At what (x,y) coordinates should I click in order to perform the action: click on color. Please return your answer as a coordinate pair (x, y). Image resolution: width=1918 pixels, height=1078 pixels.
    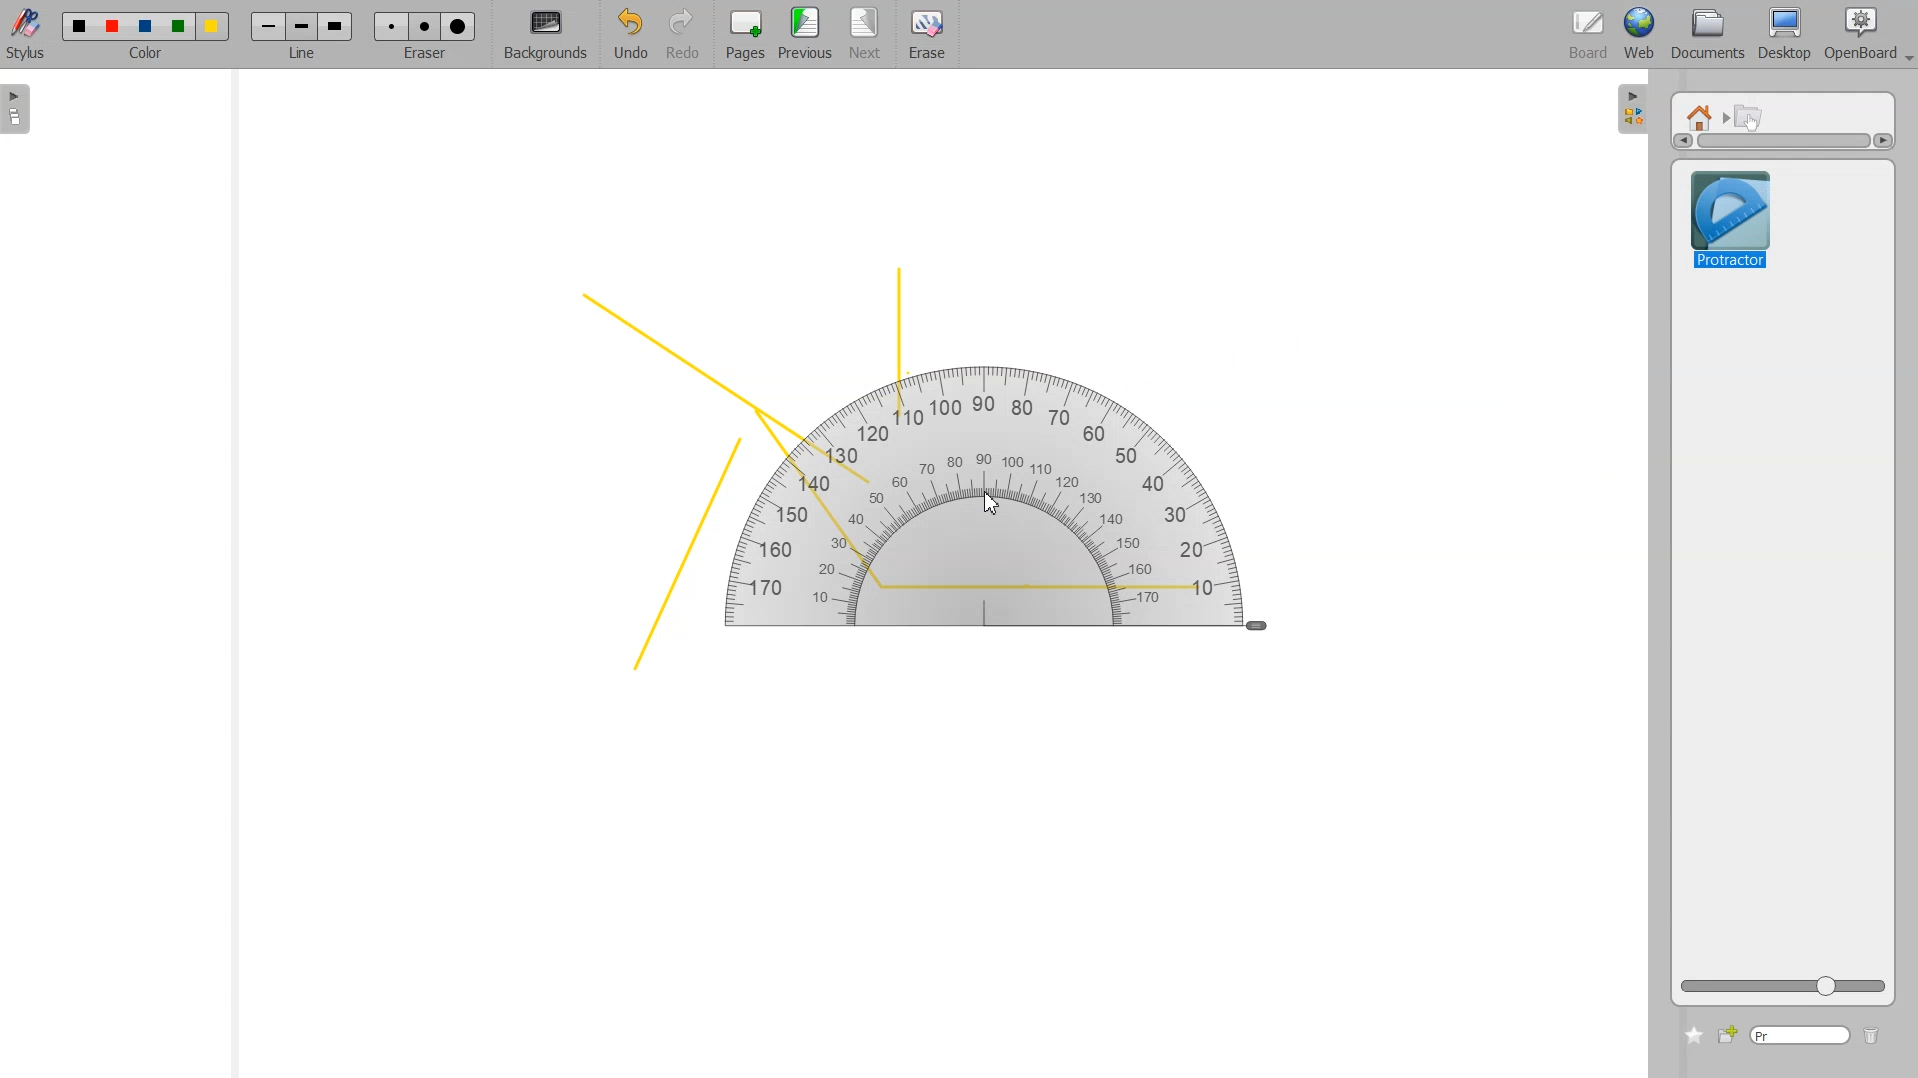
    Looking at the image, I should click on (148, 56).